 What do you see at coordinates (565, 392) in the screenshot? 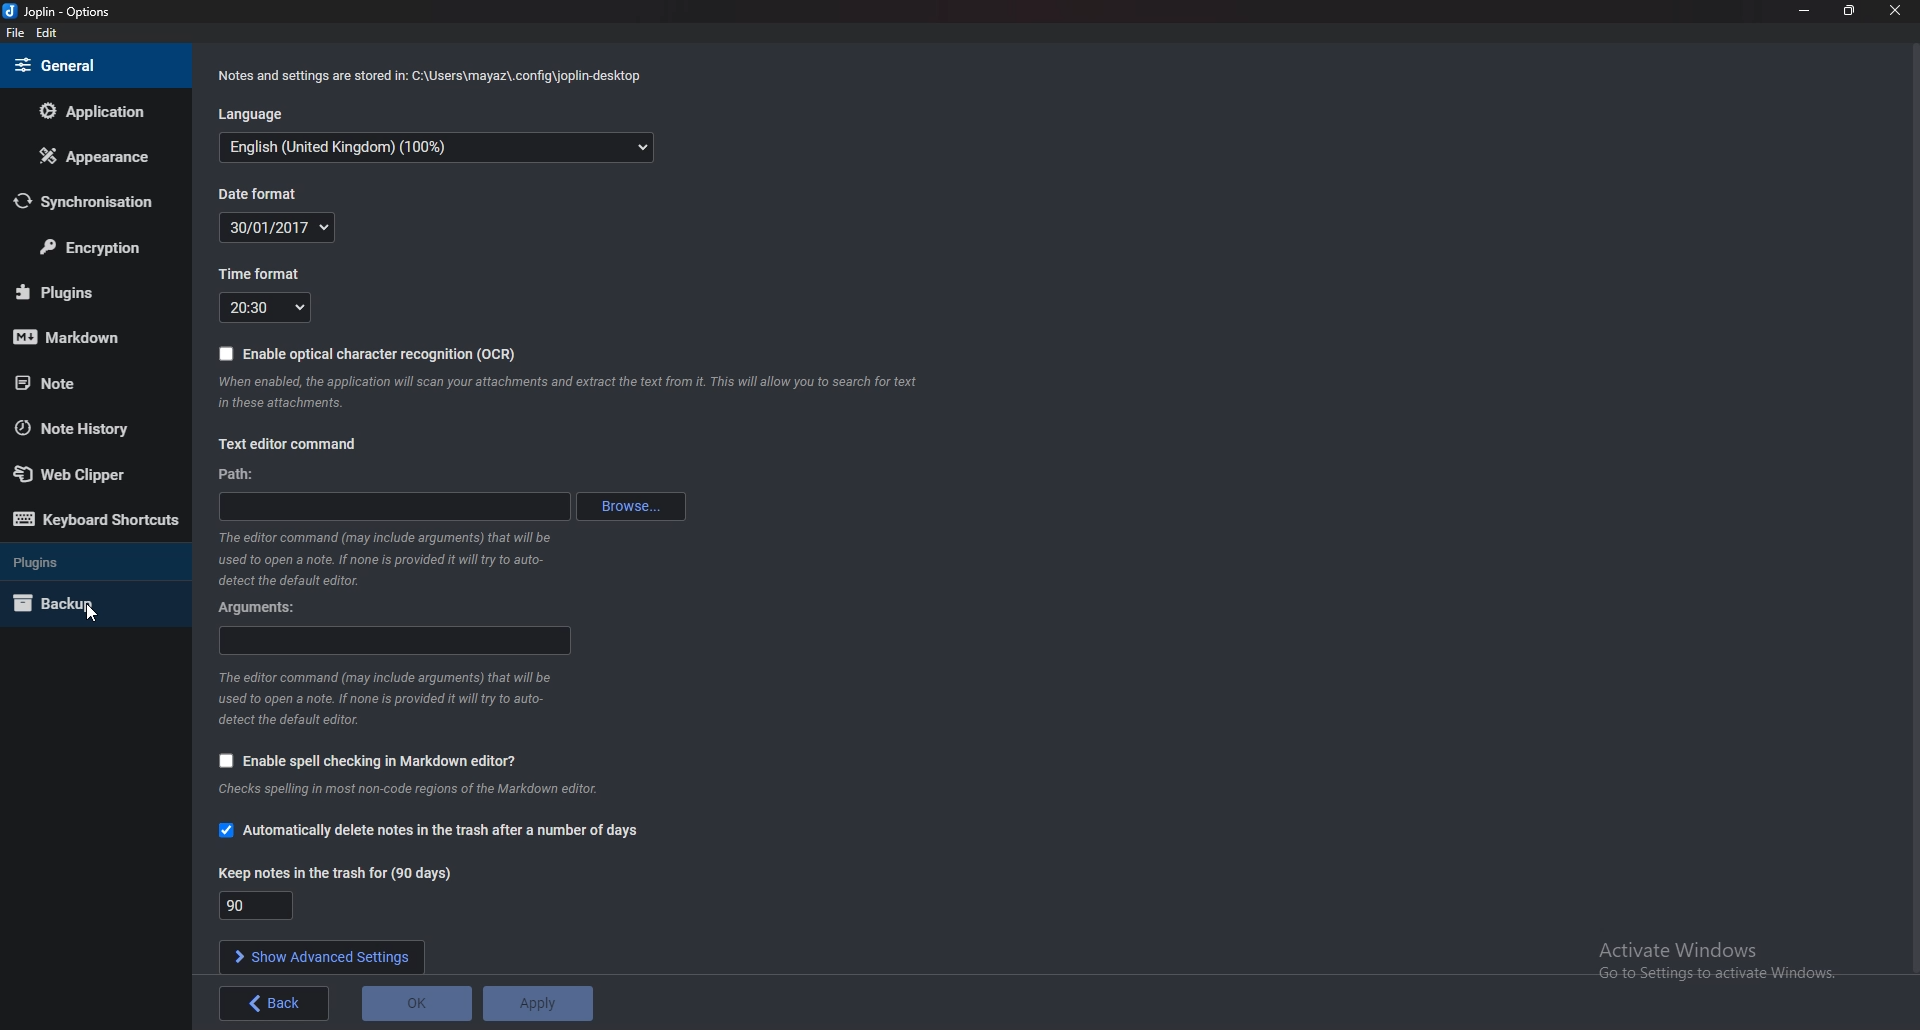
I see `info on ocr` at bounding box center [565, 392].